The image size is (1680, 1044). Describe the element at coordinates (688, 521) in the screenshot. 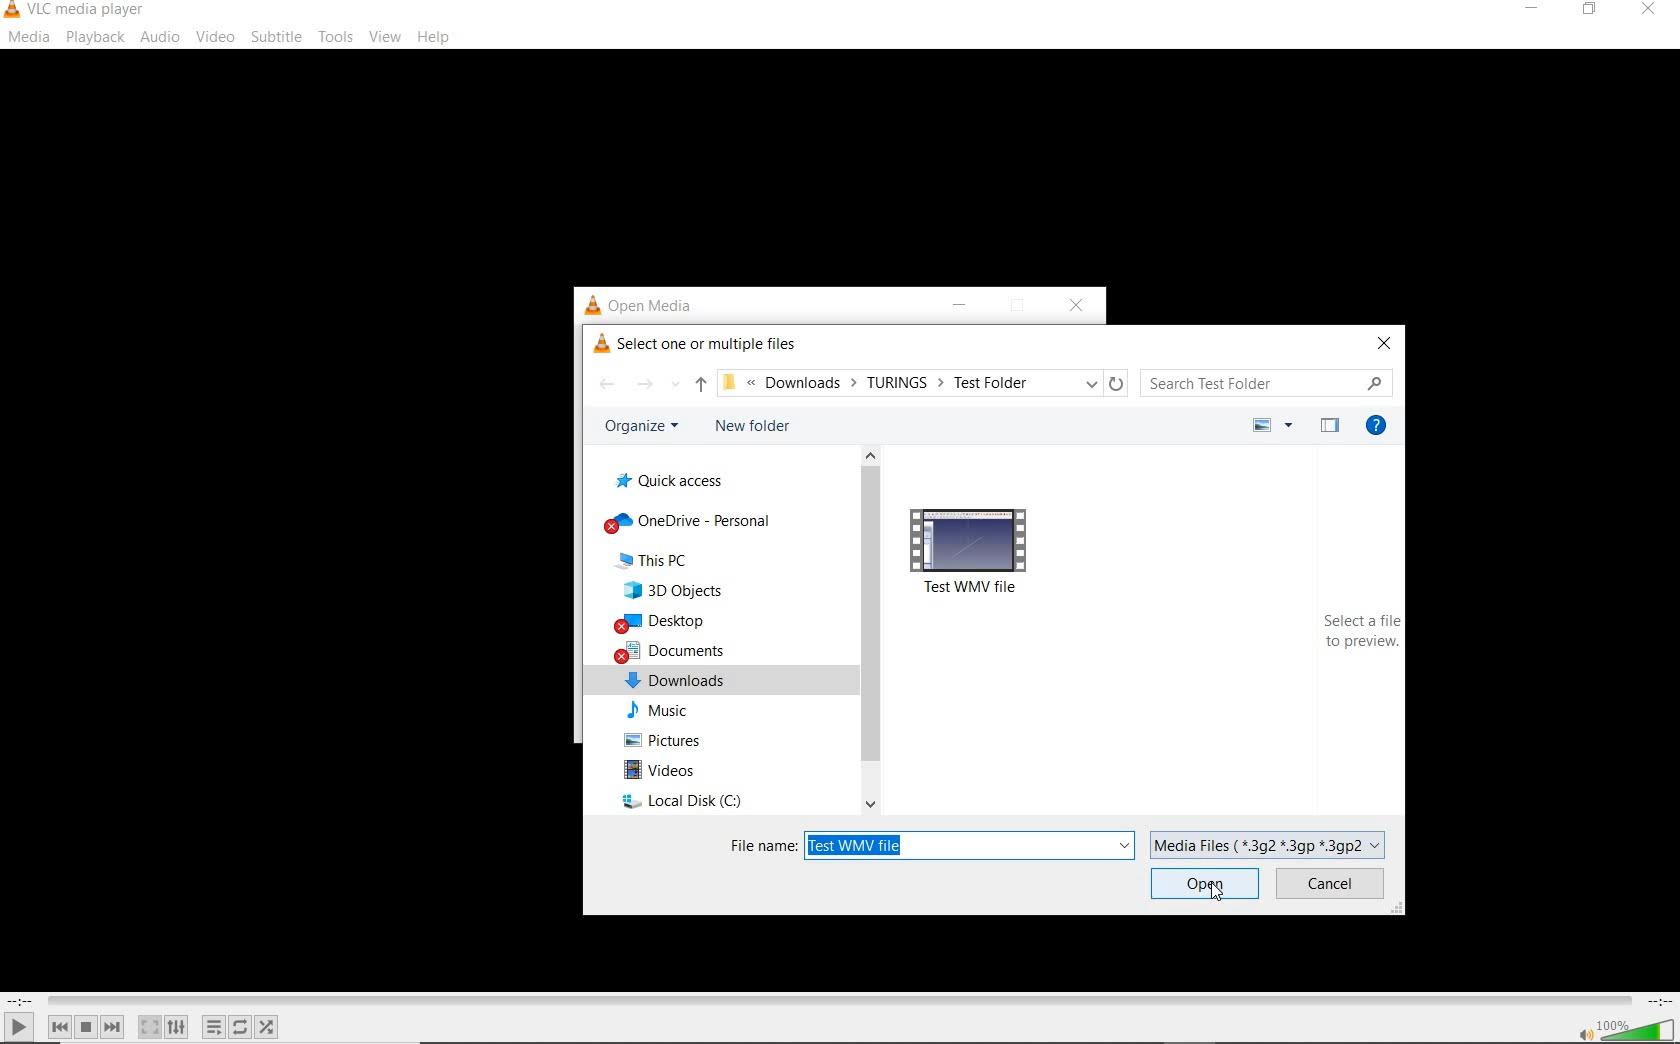

I see `OneDrive - Personal` at that location.